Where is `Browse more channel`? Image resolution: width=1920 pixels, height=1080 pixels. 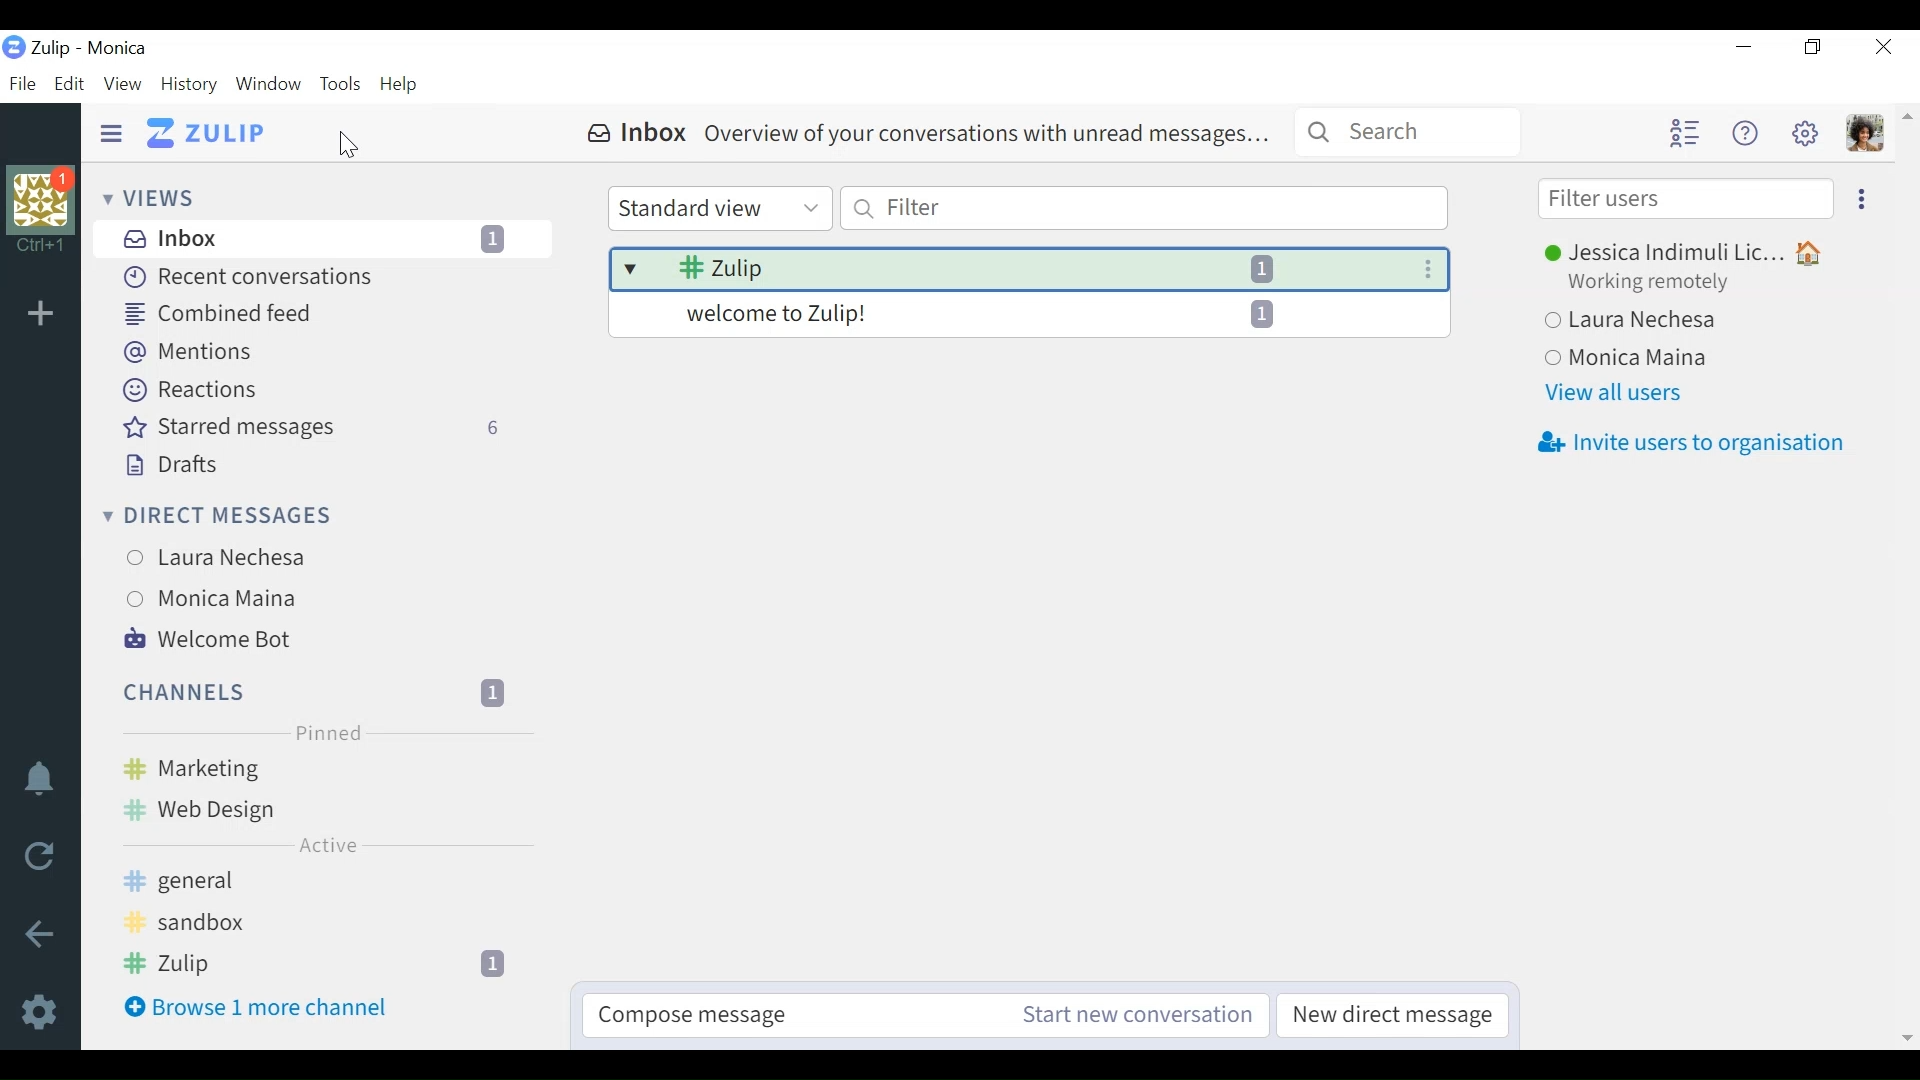 Browse more channel is located at coordinates (255, 1007).